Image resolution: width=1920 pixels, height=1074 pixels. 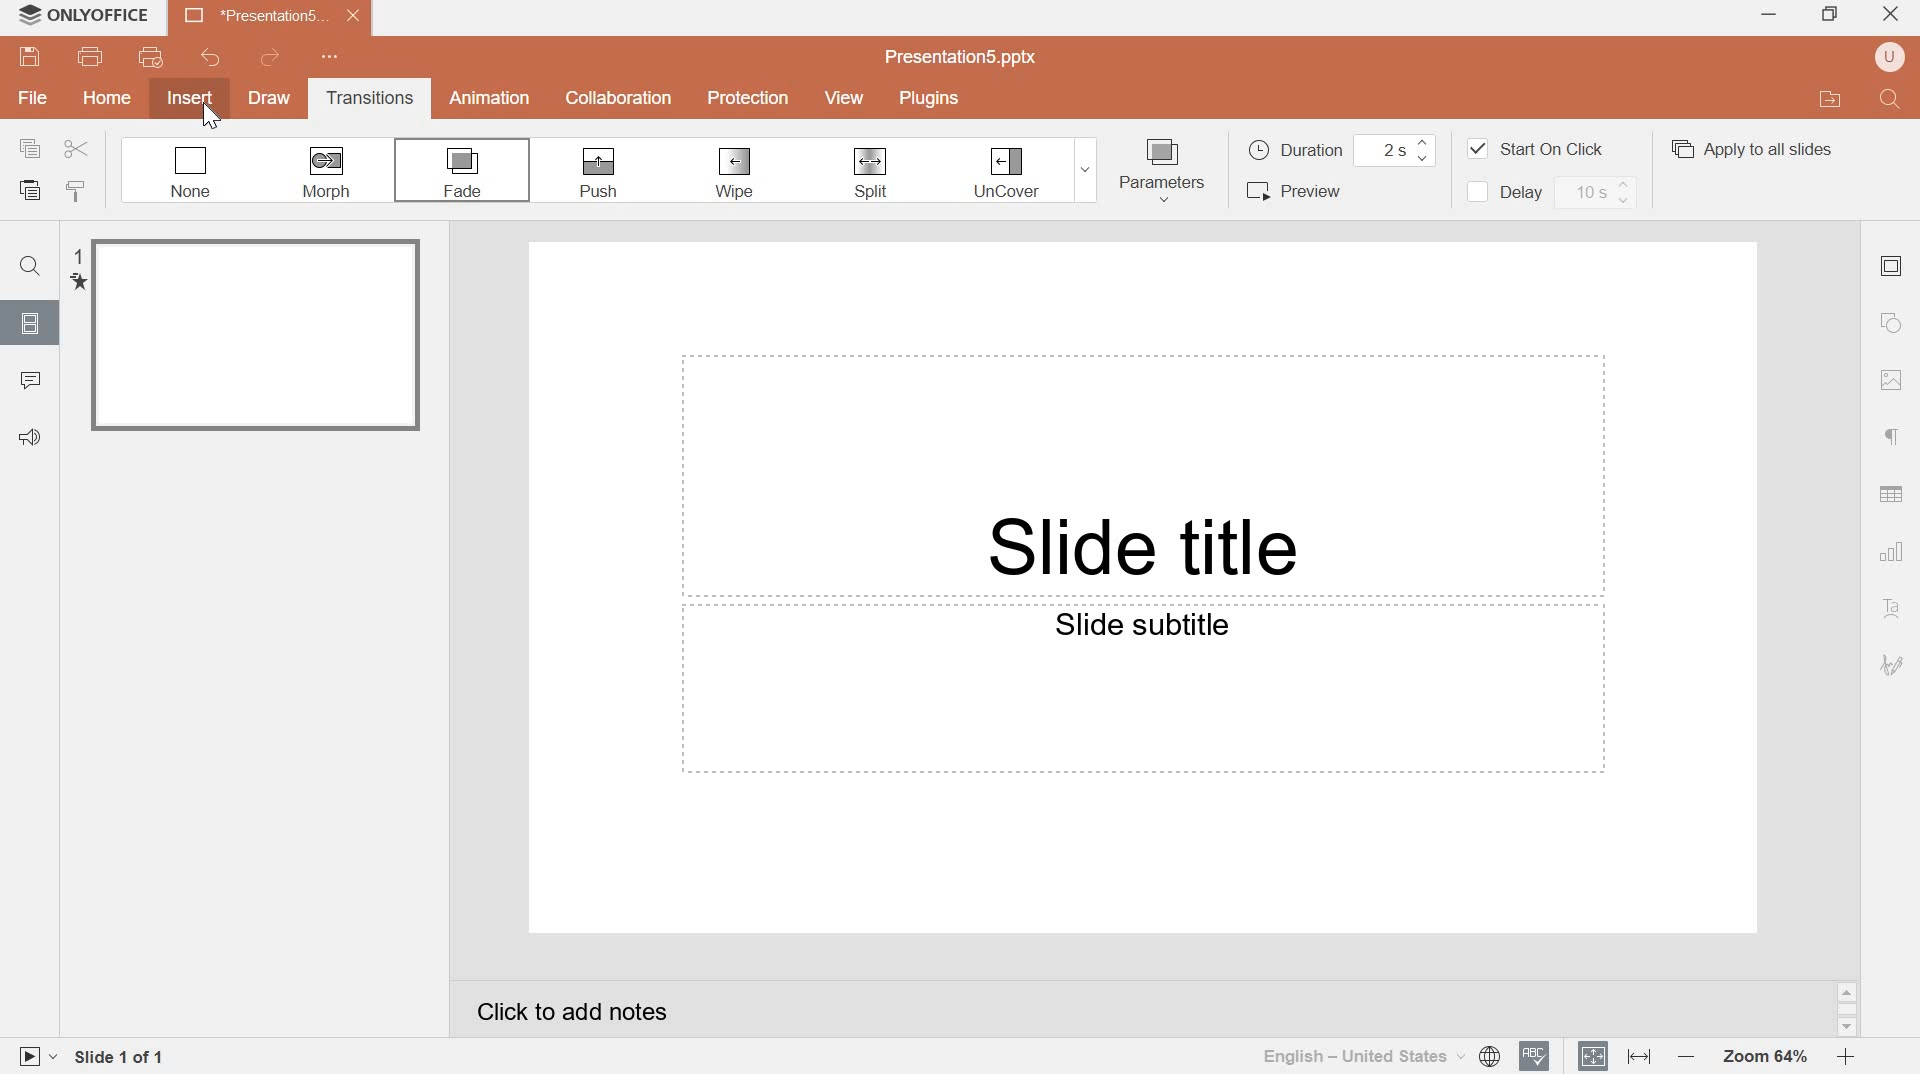 What do you see at coordinates (1763, 1058) in the screenshot?
I see `Zoom` at bounding box center [1763, 1058].